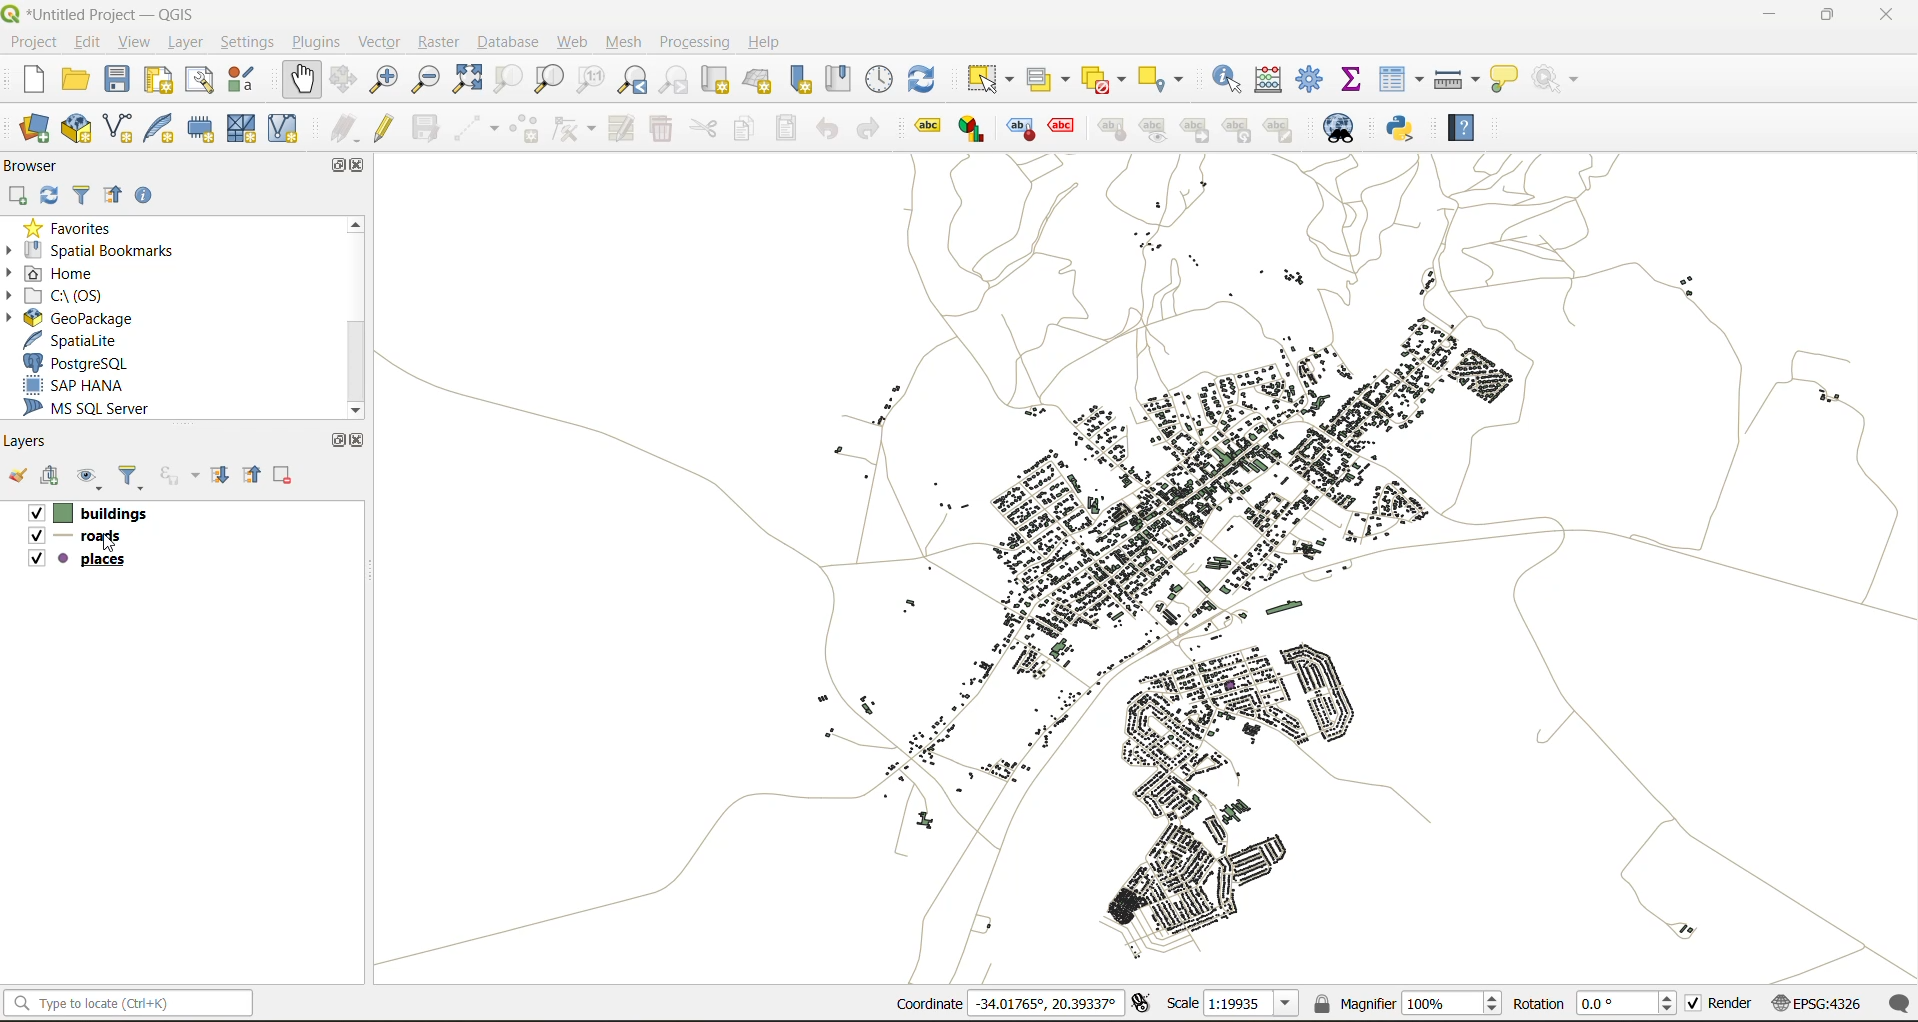 This screenshot has height=1022, width=1918. Describe the element at coordinates (1819, 1002) in the screenshot. I see `crs` at that location.